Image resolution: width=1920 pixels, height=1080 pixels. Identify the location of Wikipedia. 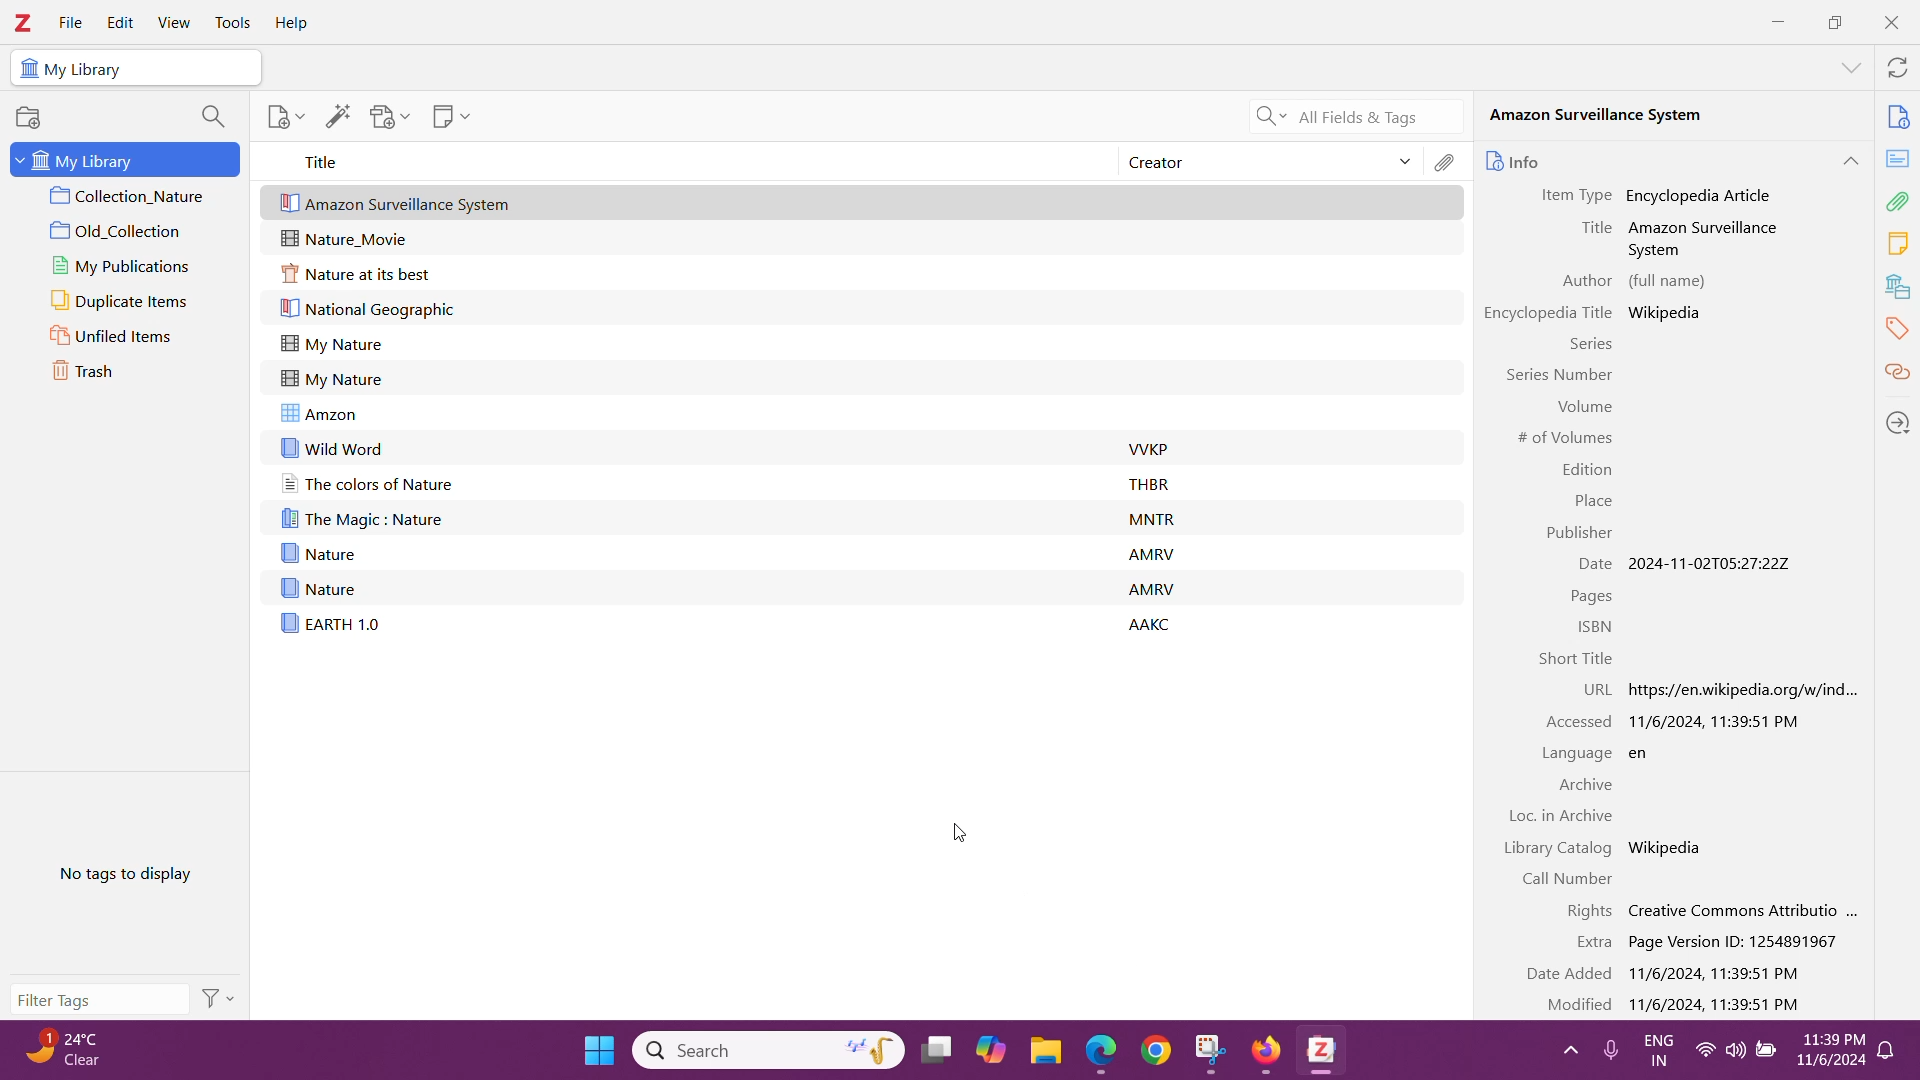
(1681, 313).